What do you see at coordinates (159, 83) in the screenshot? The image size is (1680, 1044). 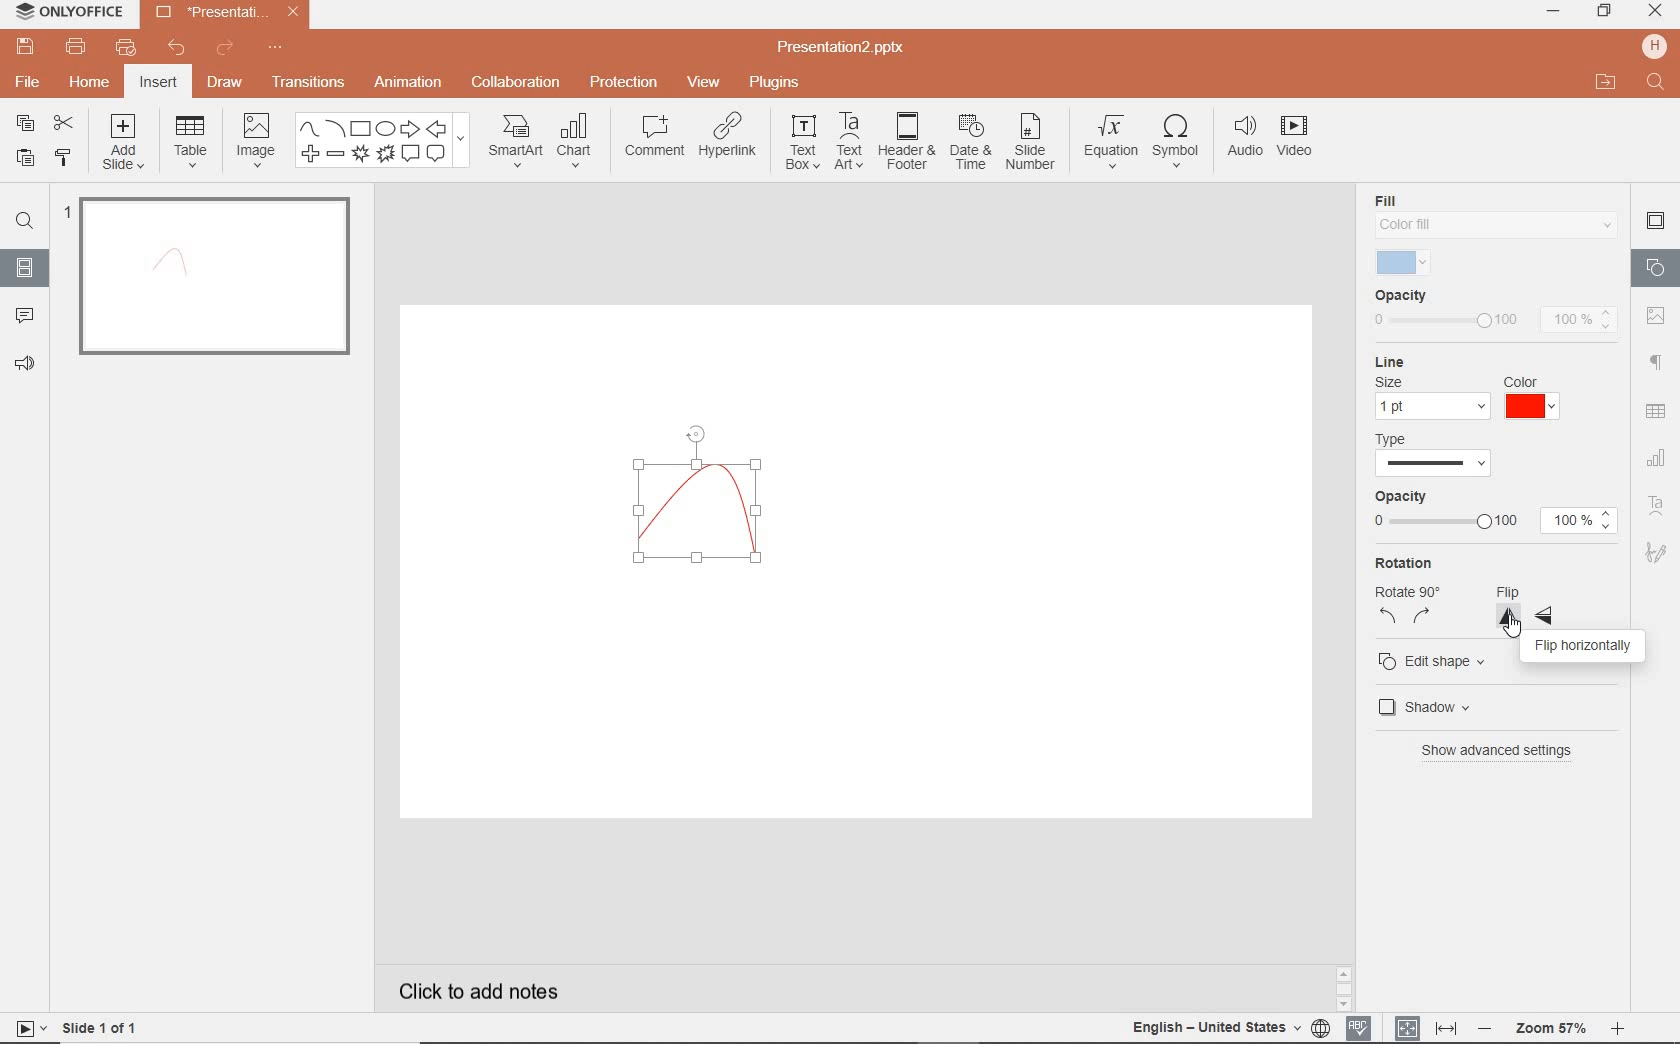 I see `INSERT` at bounding box center [159, 83].